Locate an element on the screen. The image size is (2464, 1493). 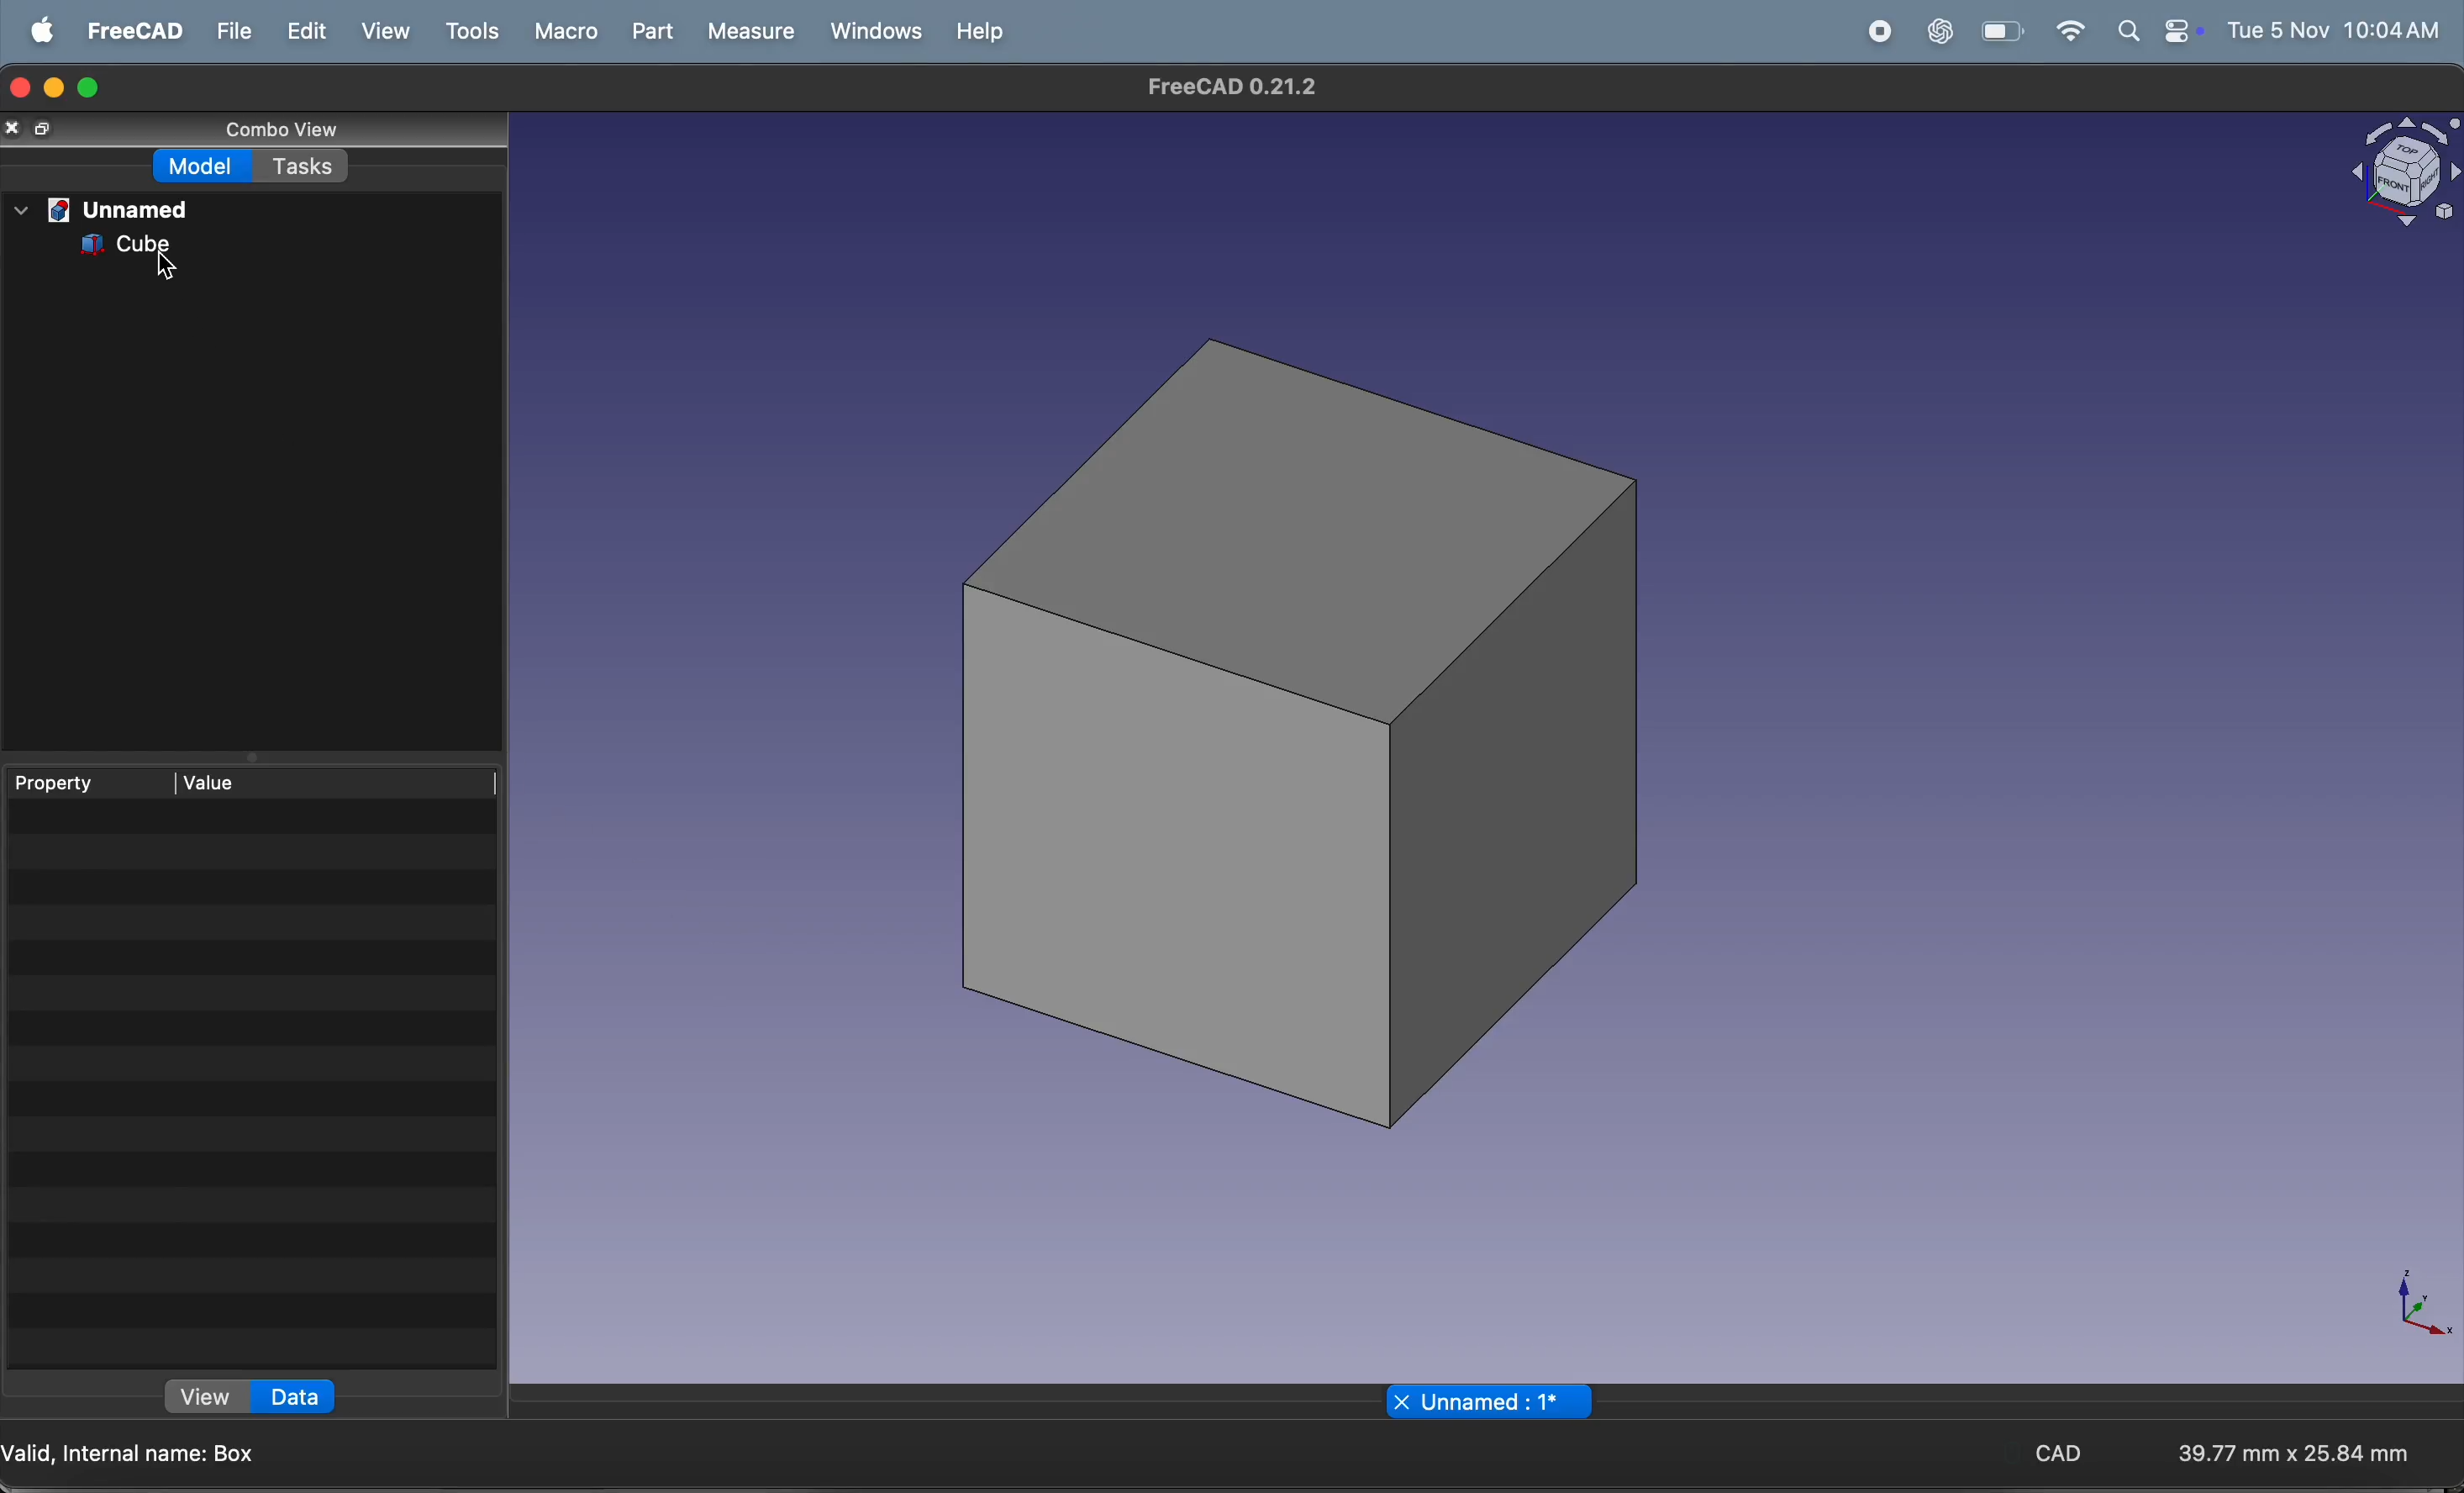
windows is located at coordinates (875, 30).